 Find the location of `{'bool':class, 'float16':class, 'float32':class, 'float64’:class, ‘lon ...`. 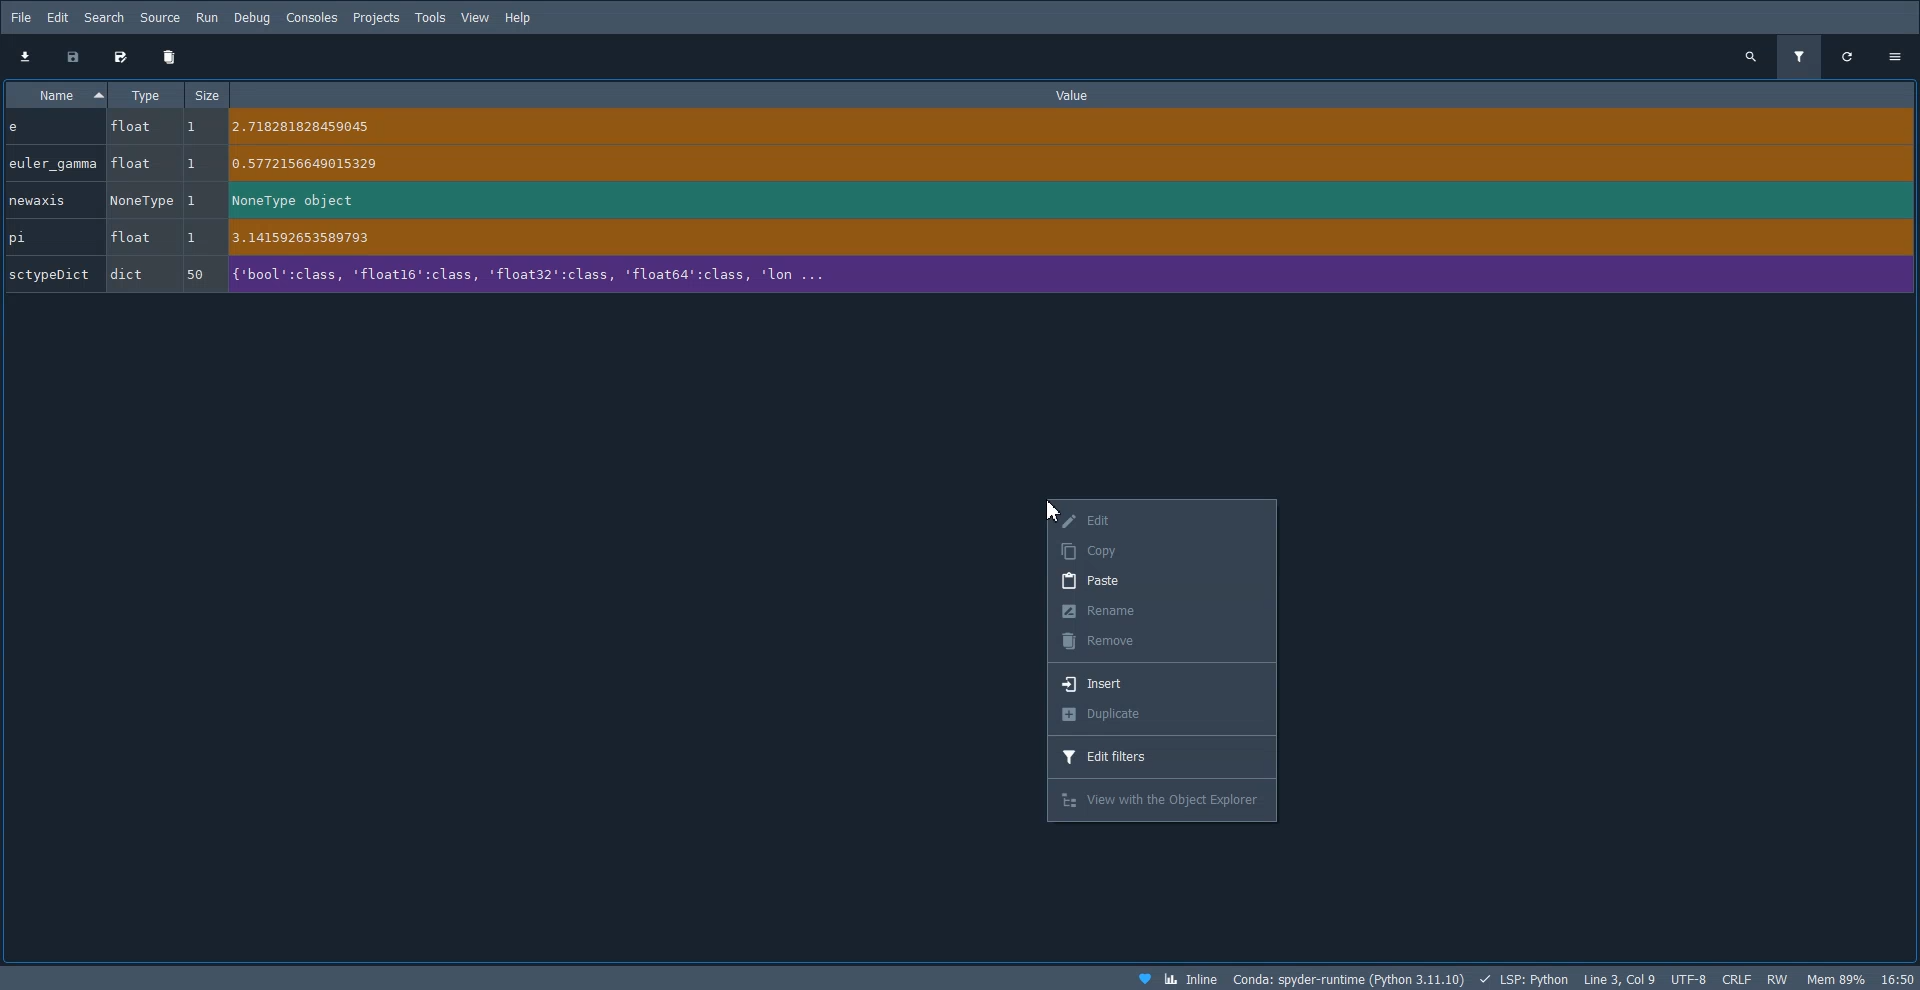

{'bool':class, 'float16':class, 'float32':class, 'float64’:class, ‘lon ... is located at coordinates (540, 277).